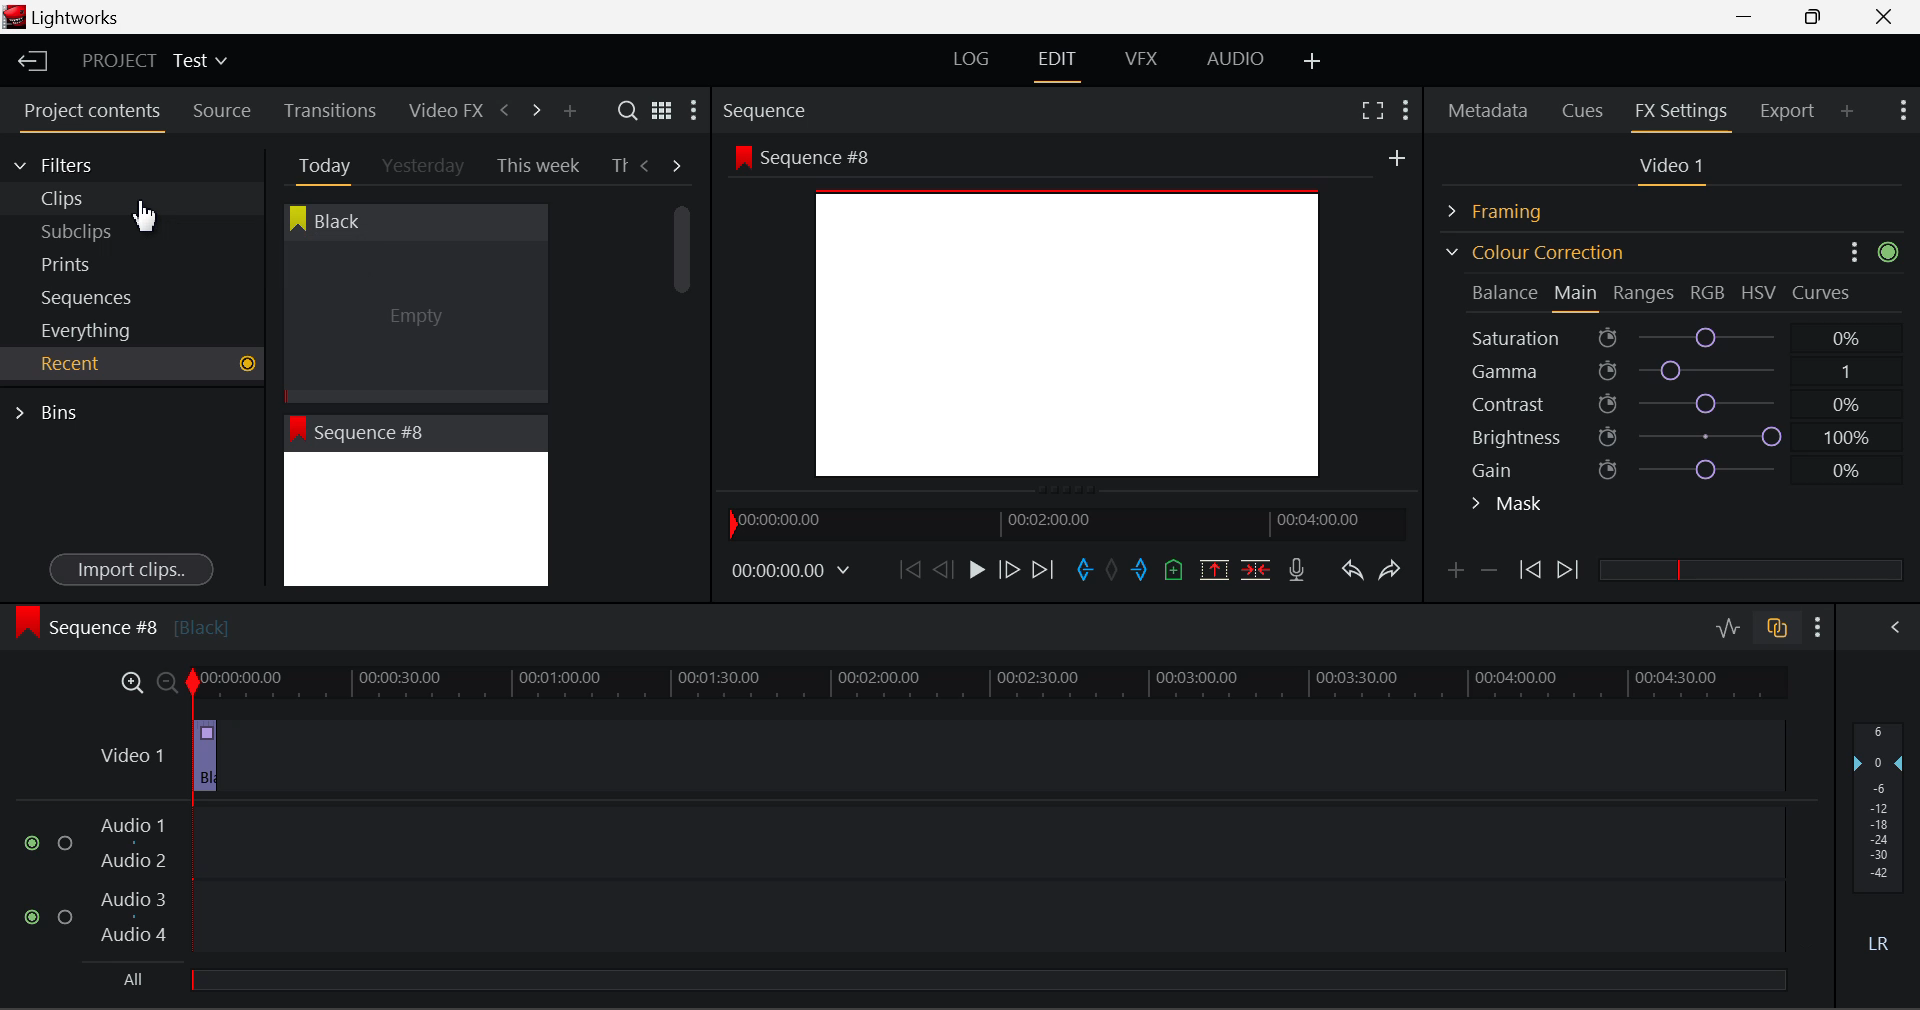 Image resolution: width=1920 pixels, height=1010 pixels. Describe the element at coordinates (1675, 170) in the screenshot. I see `Video 1 Settings` at that location.